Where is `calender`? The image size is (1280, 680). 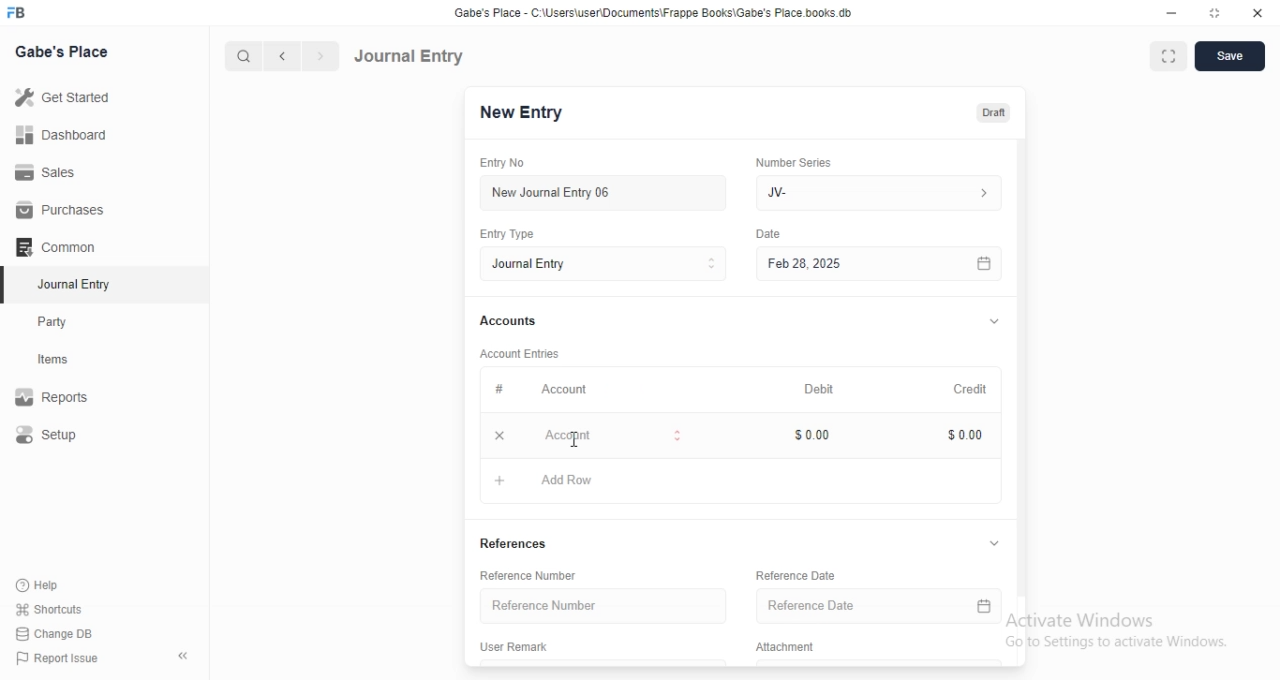
calender is located at coordinates (985, 609).